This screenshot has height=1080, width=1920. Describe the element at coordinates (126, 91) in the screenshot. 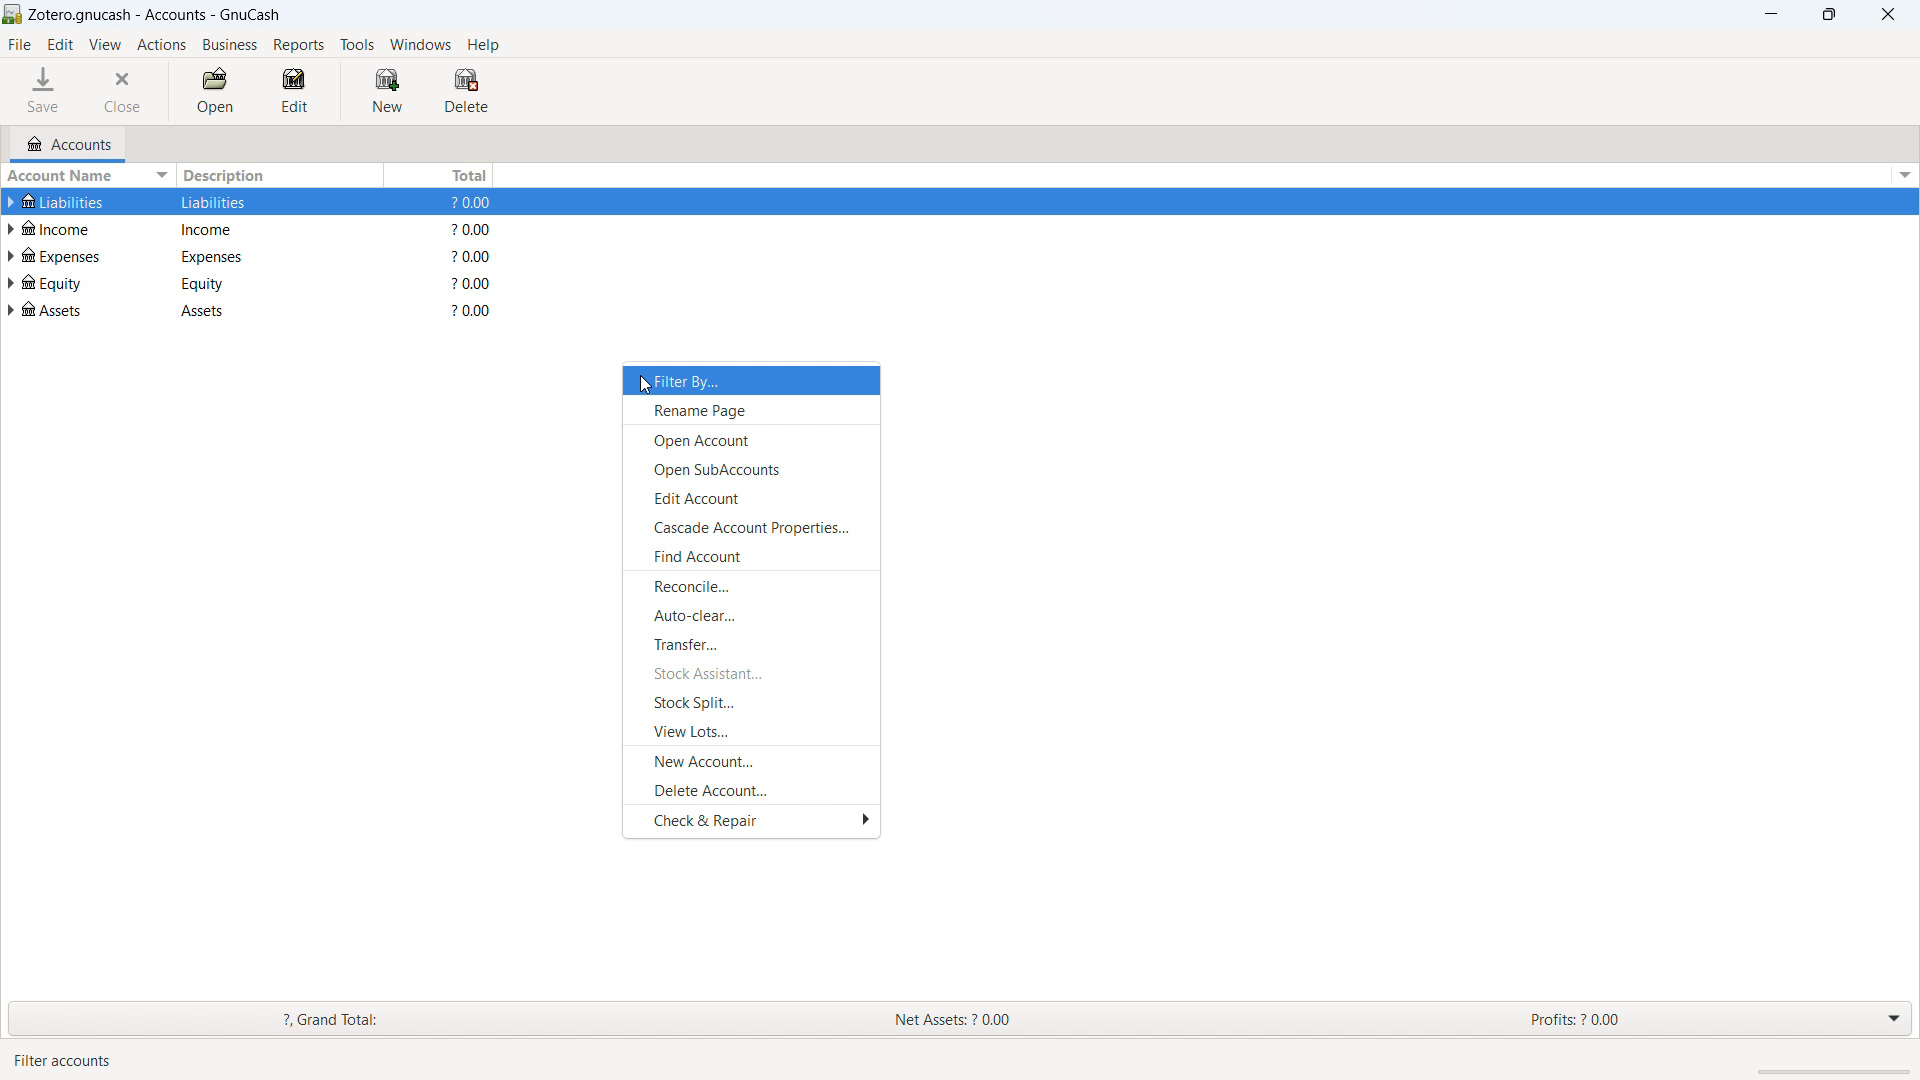

I see `close` at that location.